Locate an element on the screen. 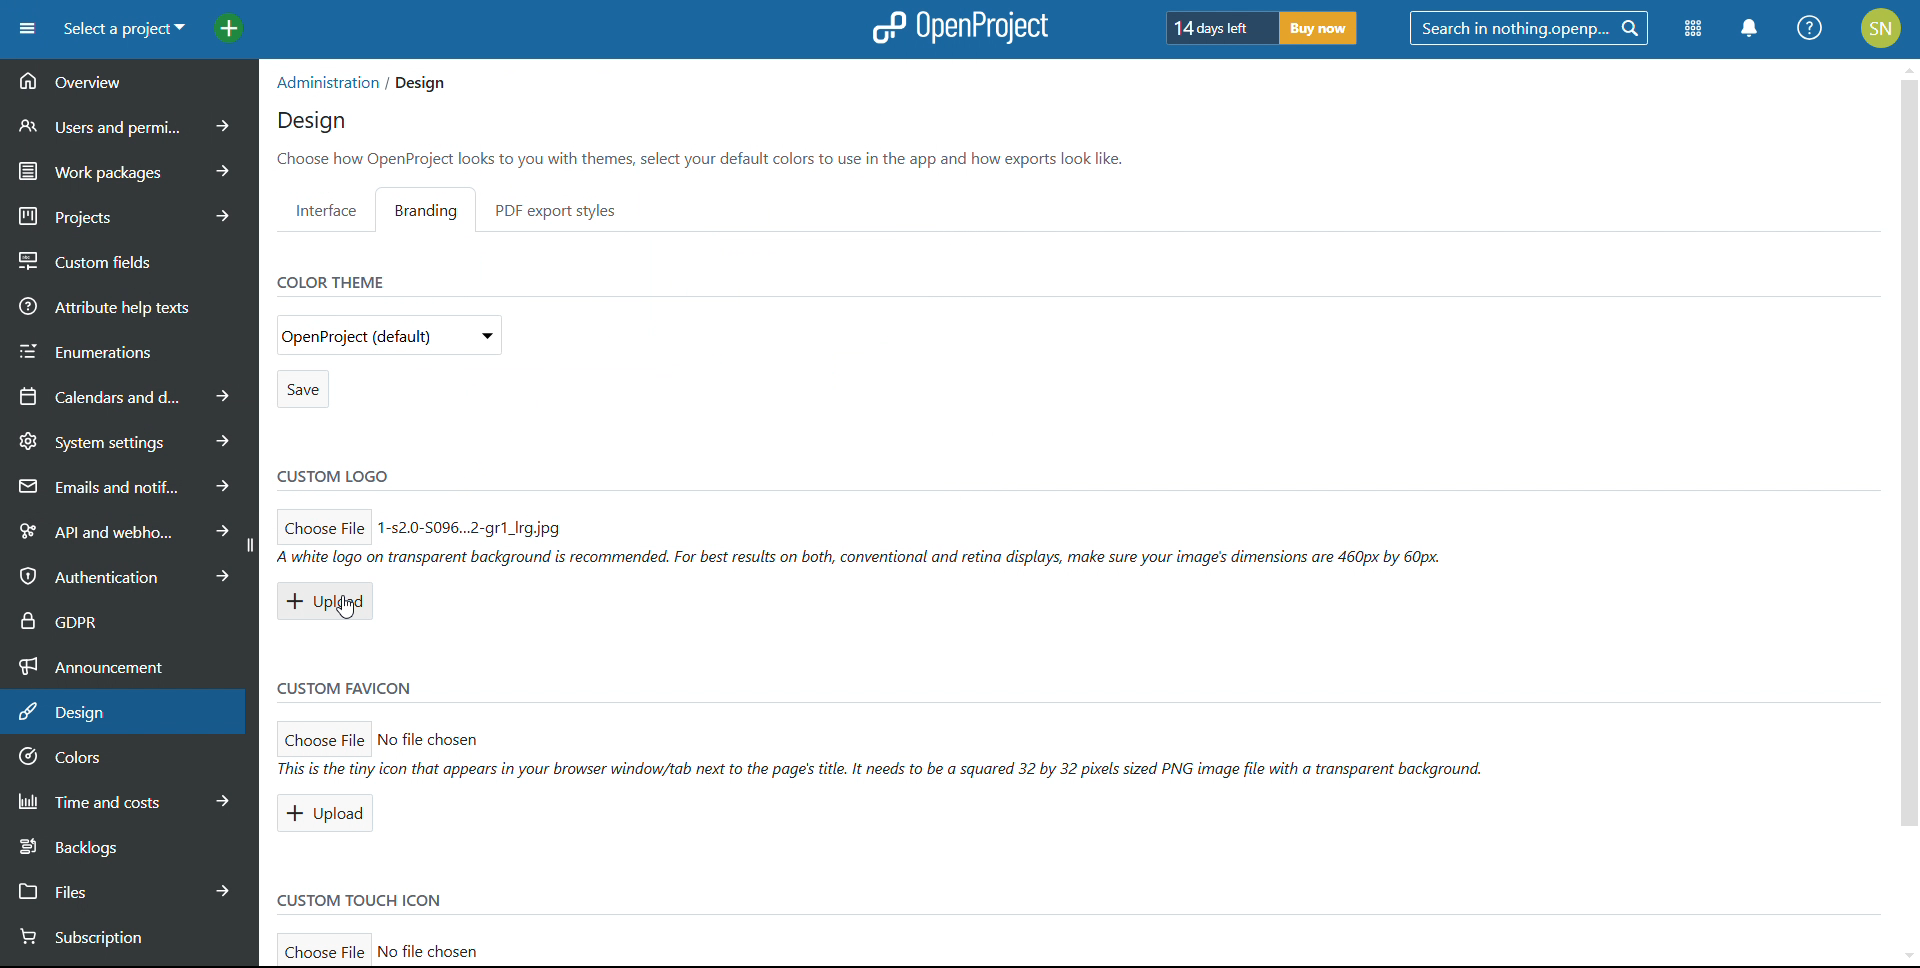  backlogs is located at coordinates (126, 845).